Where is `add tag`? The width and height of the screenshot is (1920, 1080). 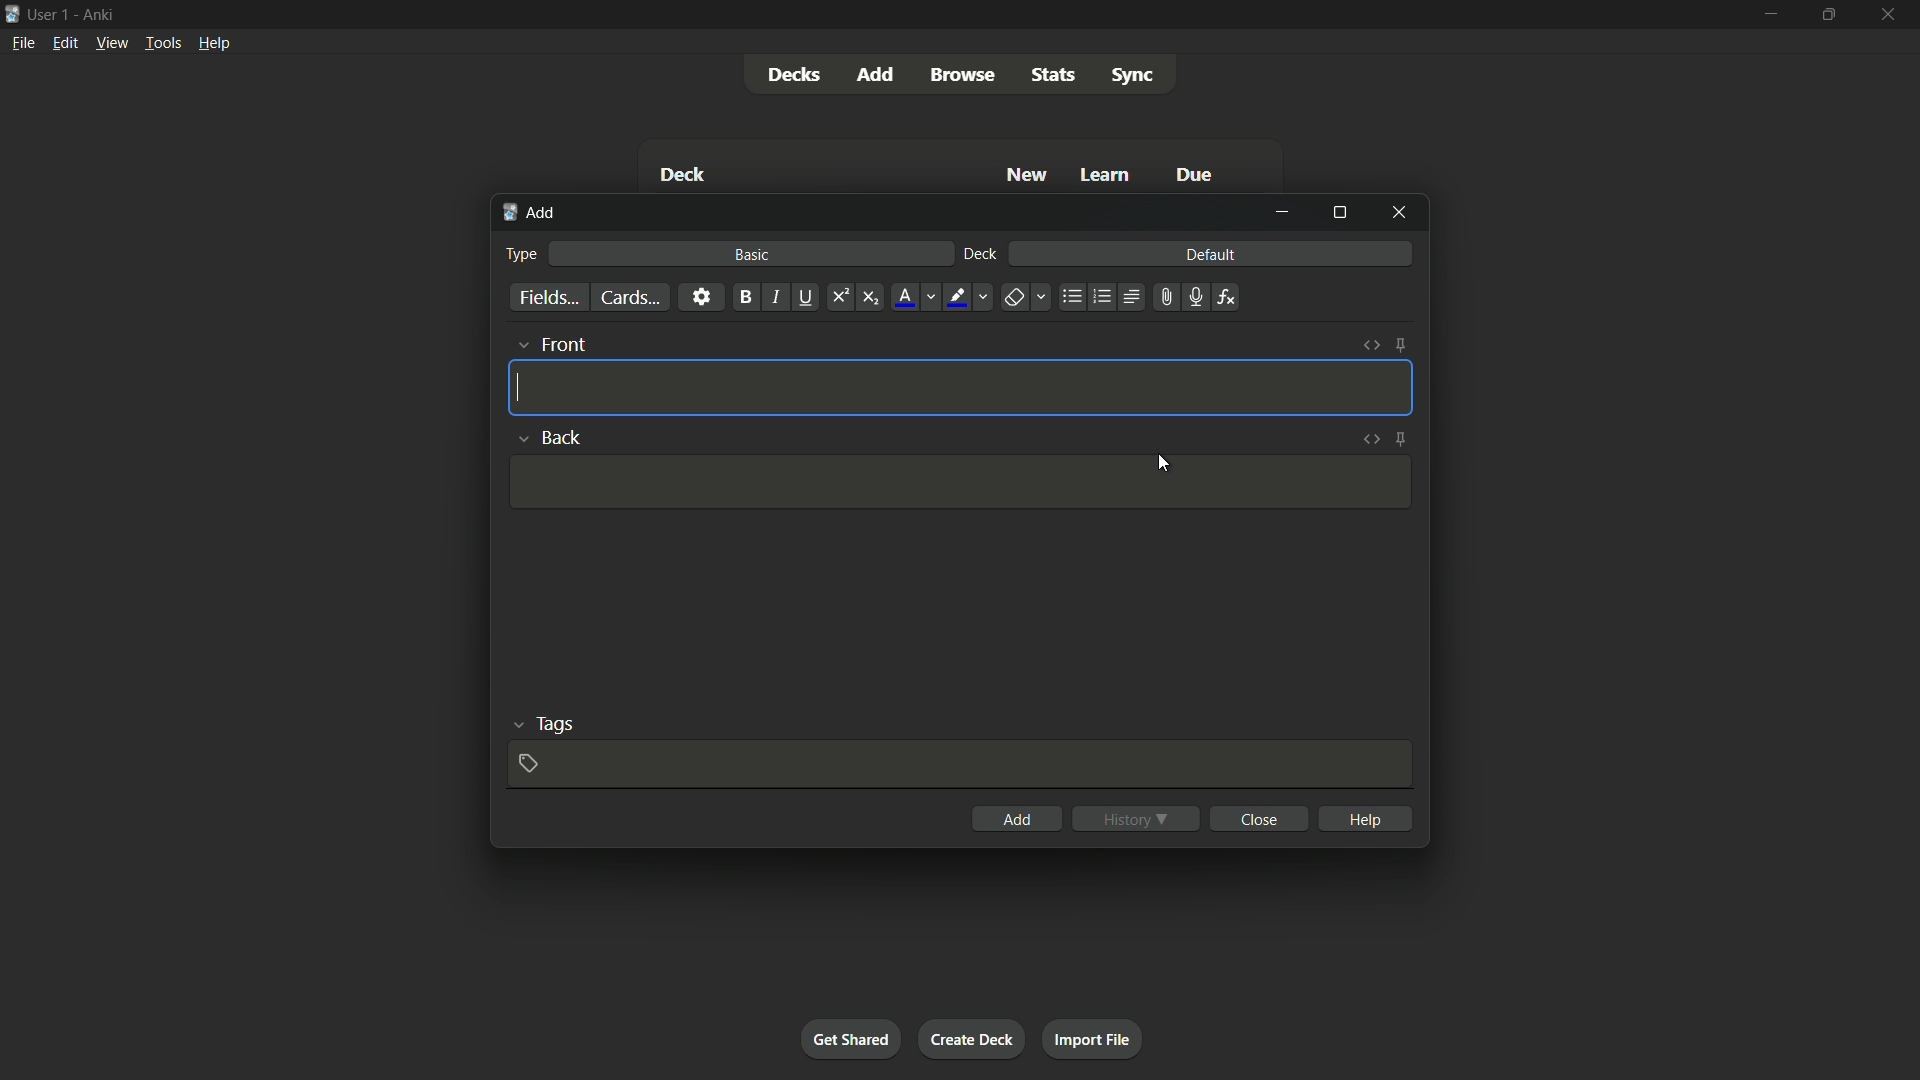
add tag is located at coordinates (528, 764).